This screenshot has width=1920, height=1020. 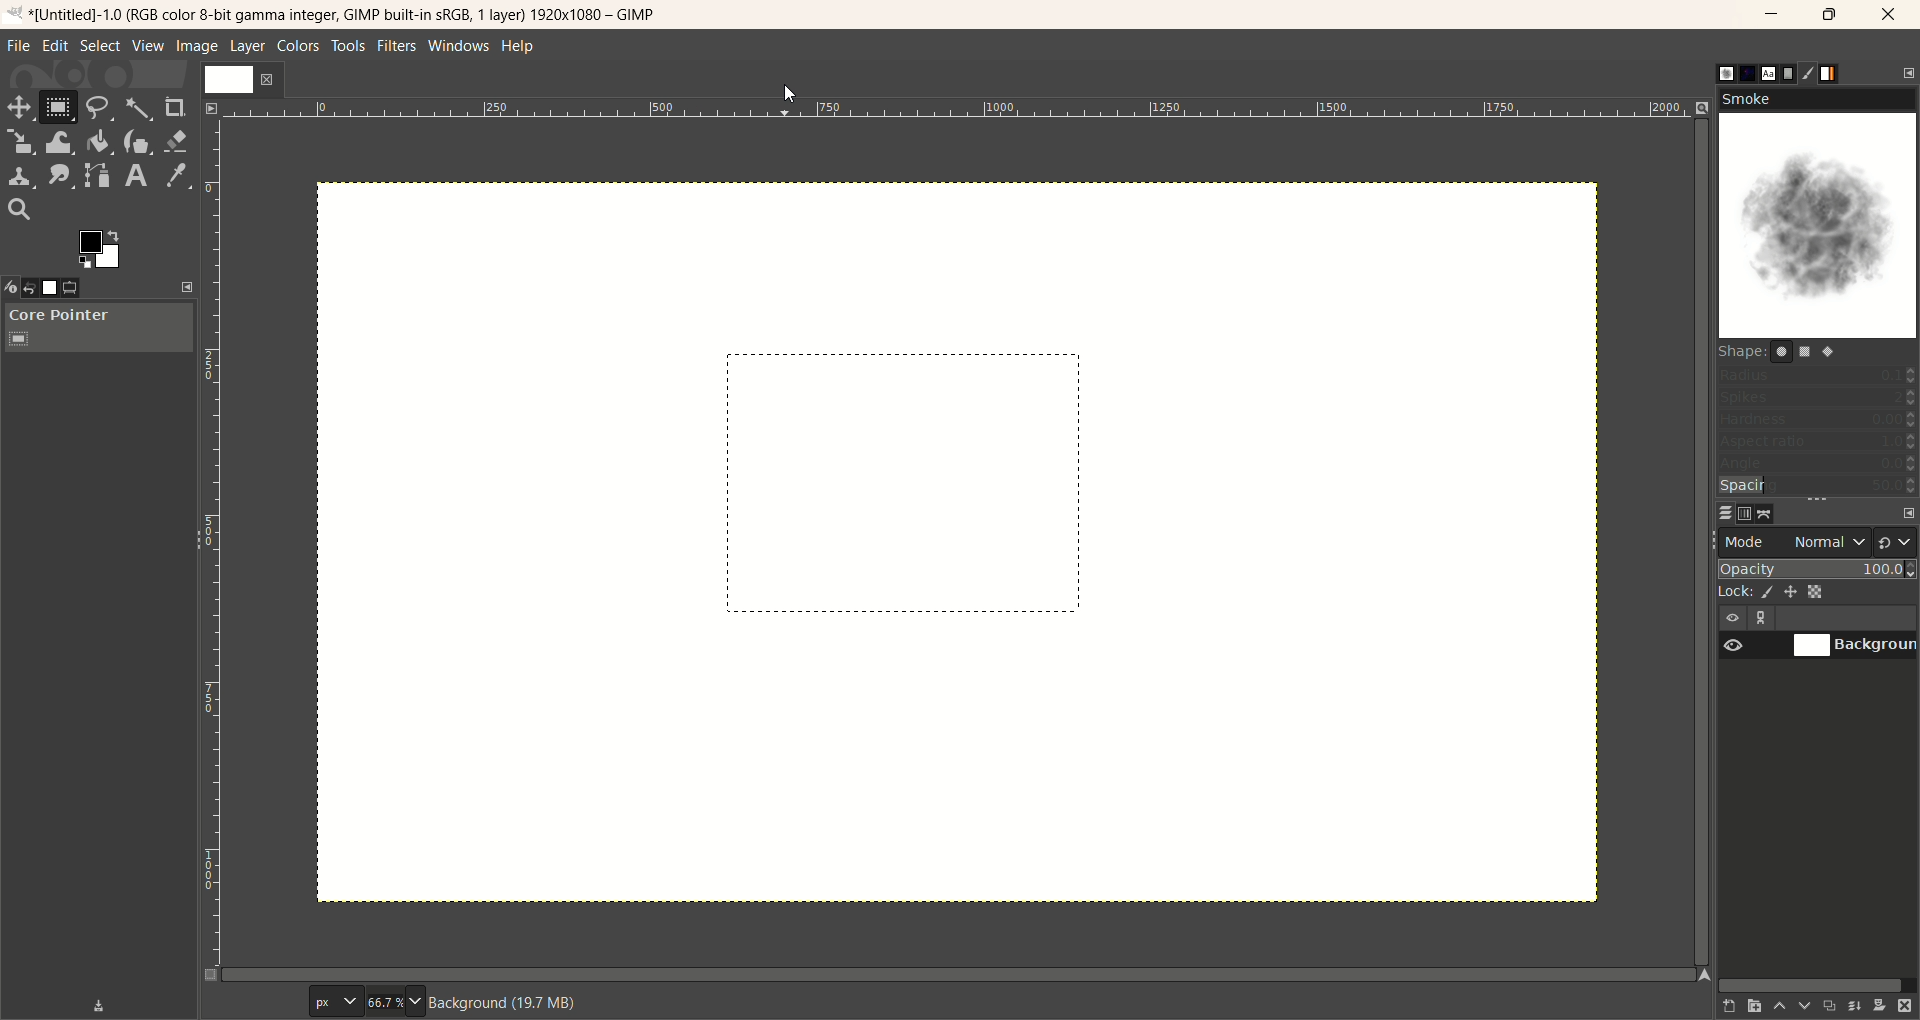 I want to click on windows, so click(x=457, y=45).